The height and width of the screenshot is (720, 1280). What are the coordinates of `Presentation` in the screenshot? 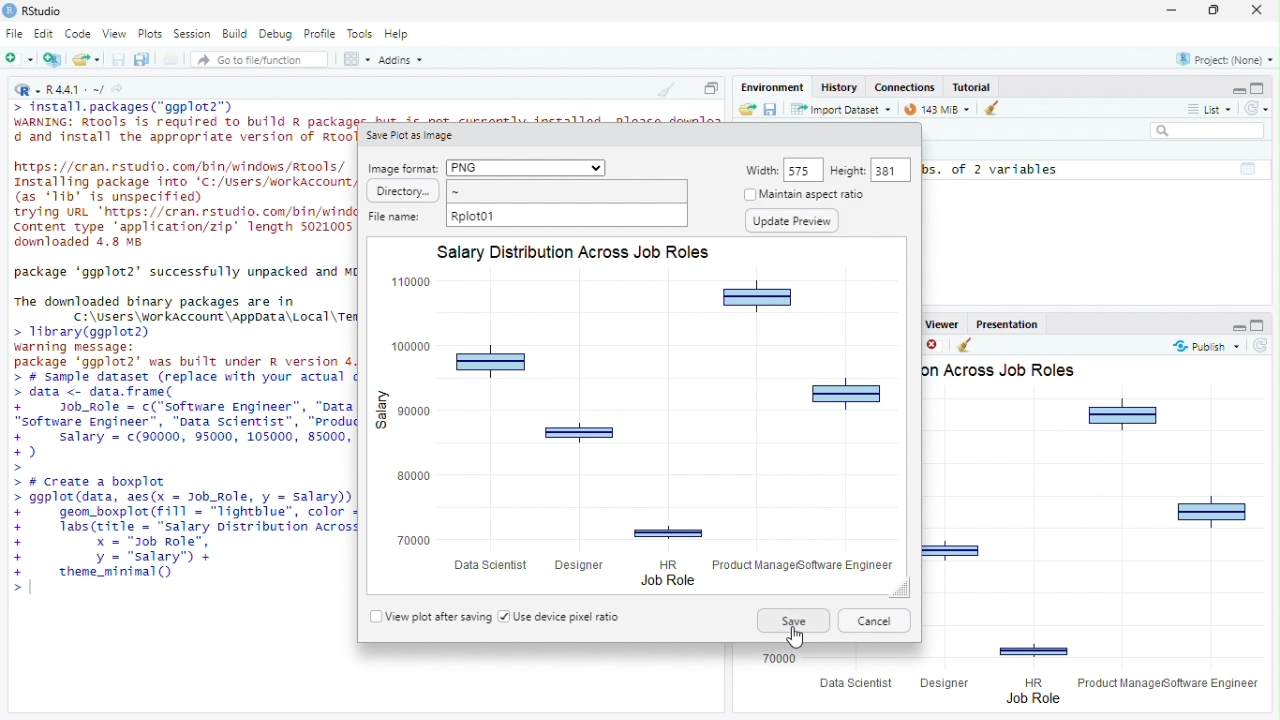 It's located at (1007, 323).